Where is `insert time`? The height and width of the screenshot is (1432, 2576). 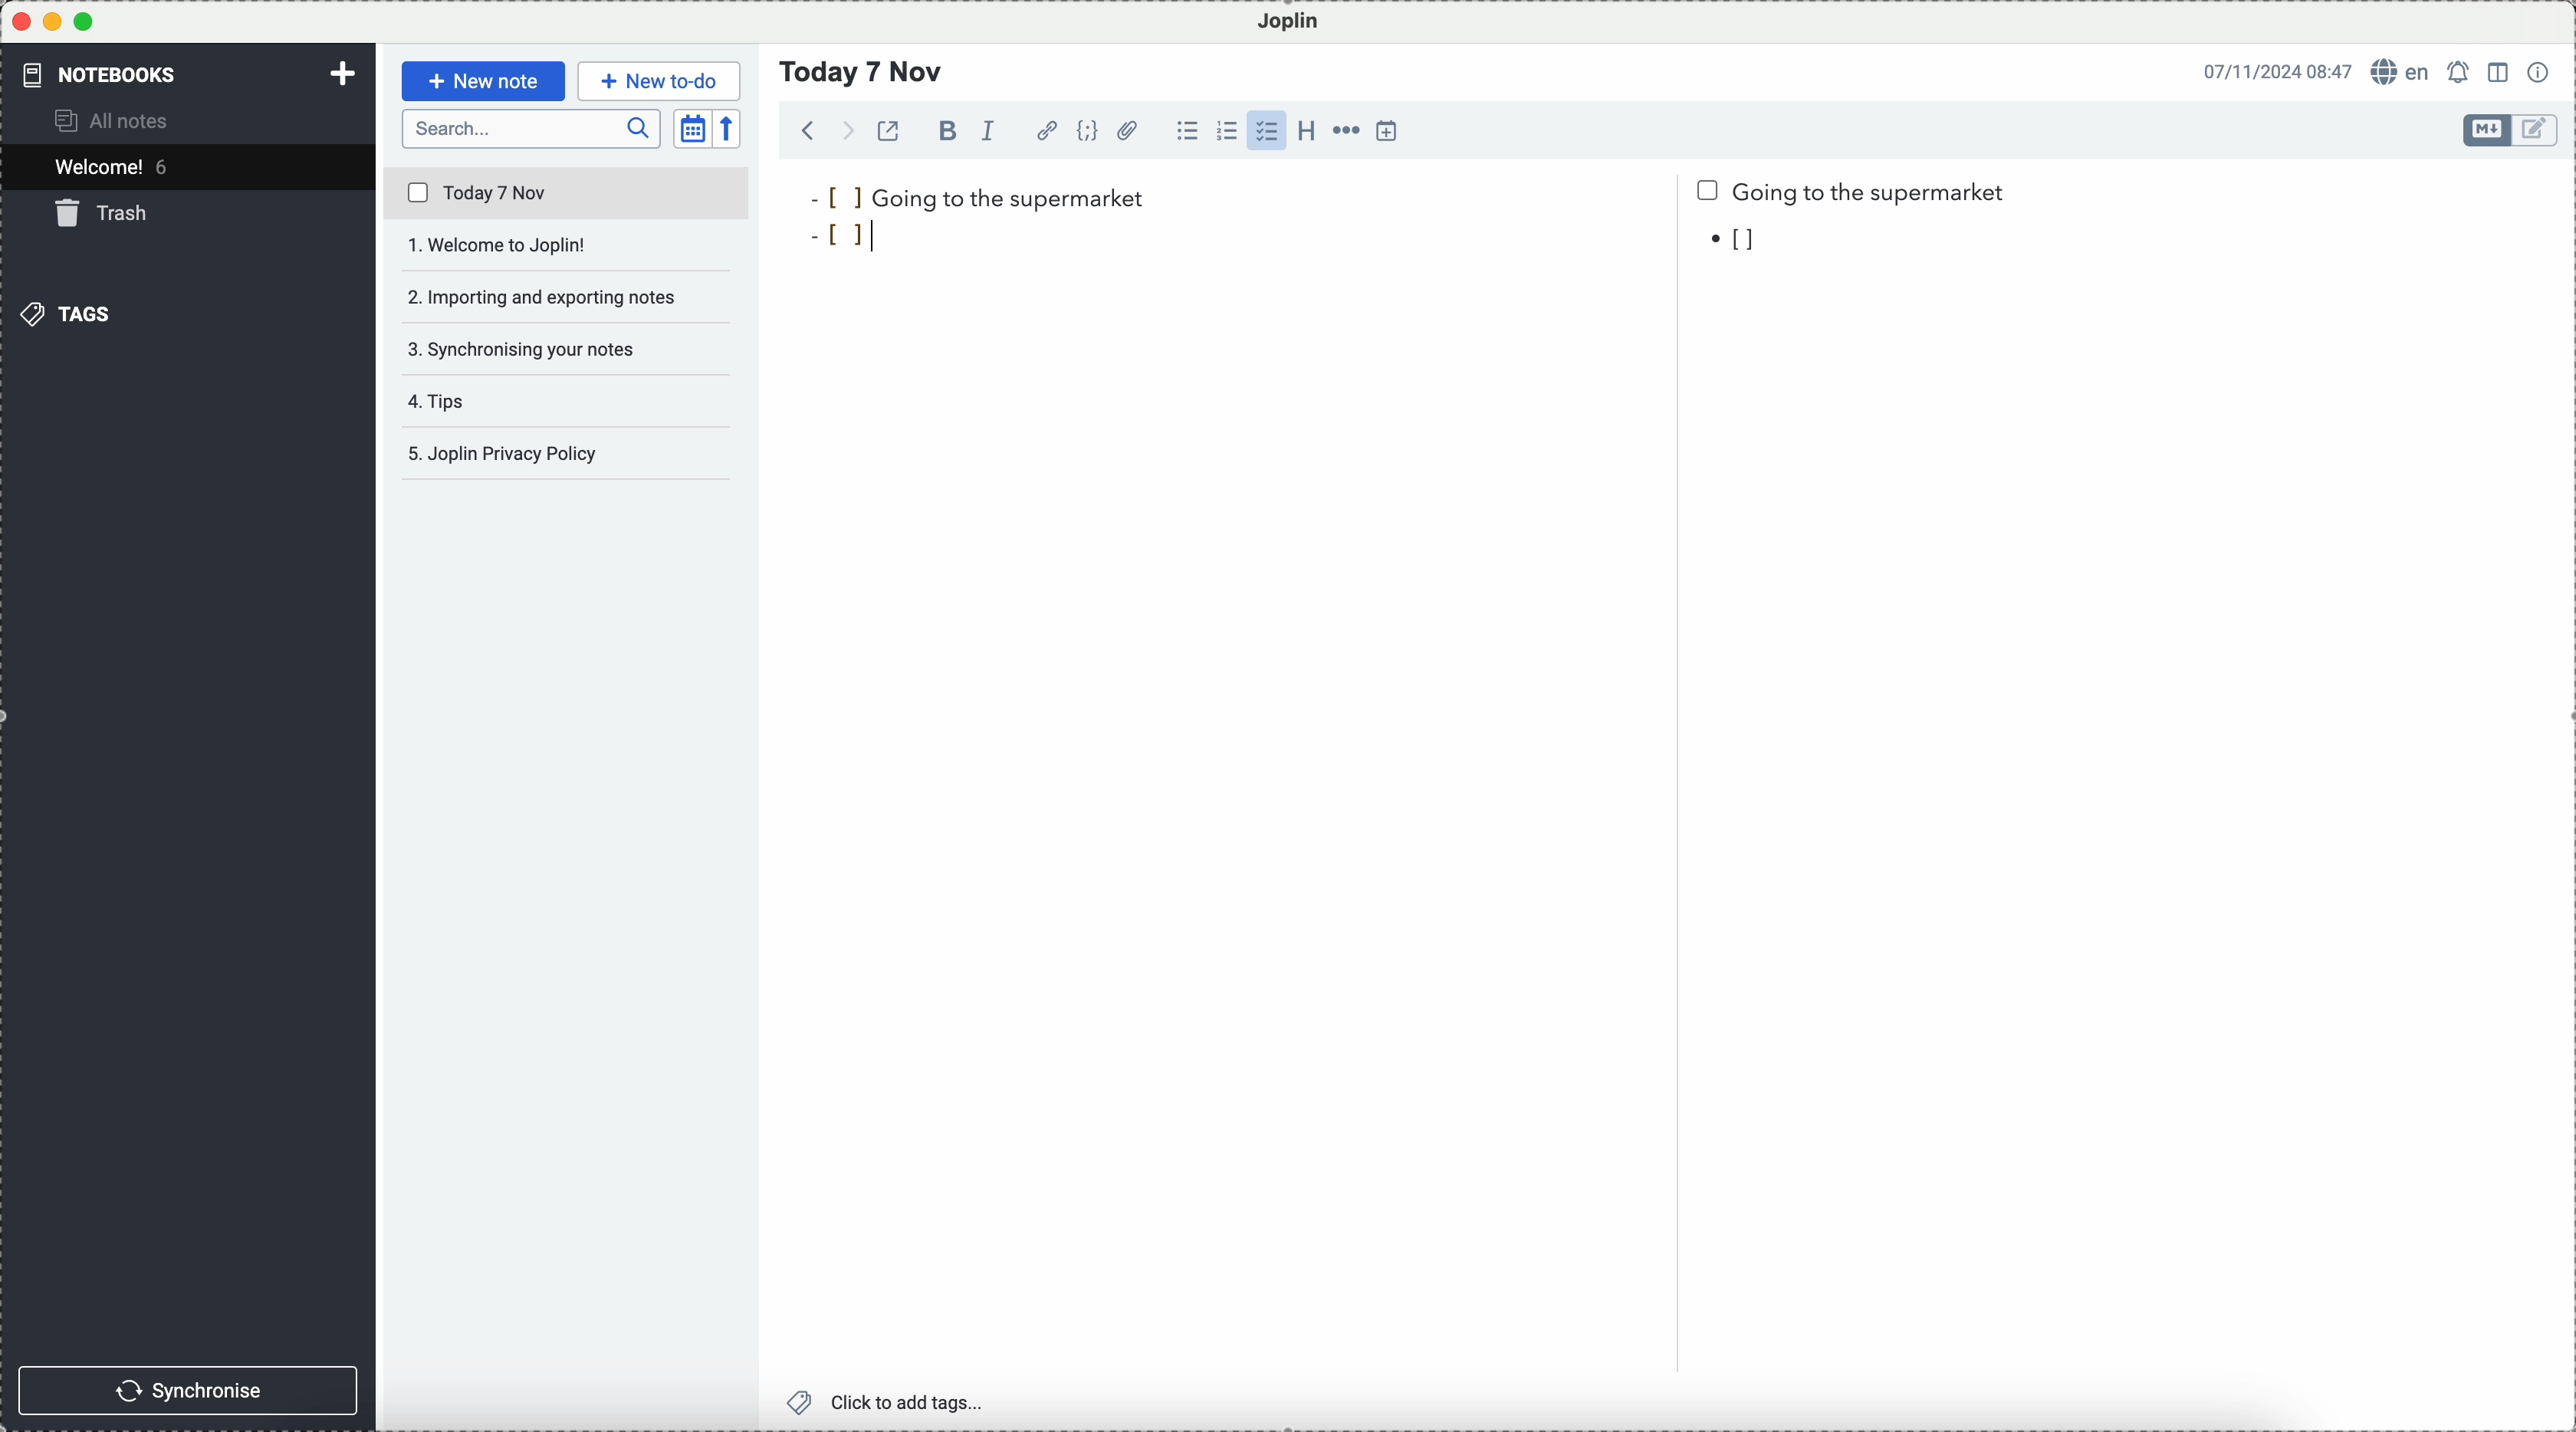
insert time is located at coordinates (1388, 130).